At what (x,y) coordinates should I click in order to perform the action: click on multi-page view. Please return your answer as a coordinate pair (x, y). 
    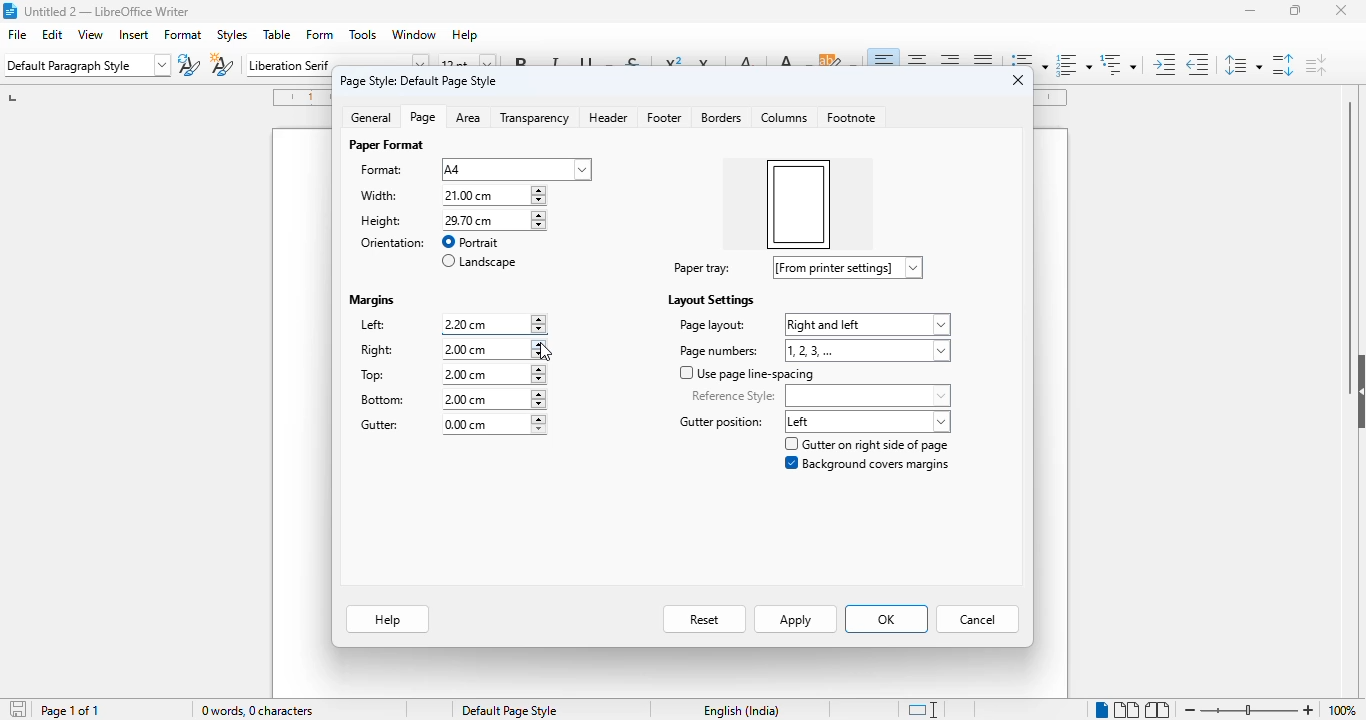
    Looking at the image, I should click on (1126, 709).